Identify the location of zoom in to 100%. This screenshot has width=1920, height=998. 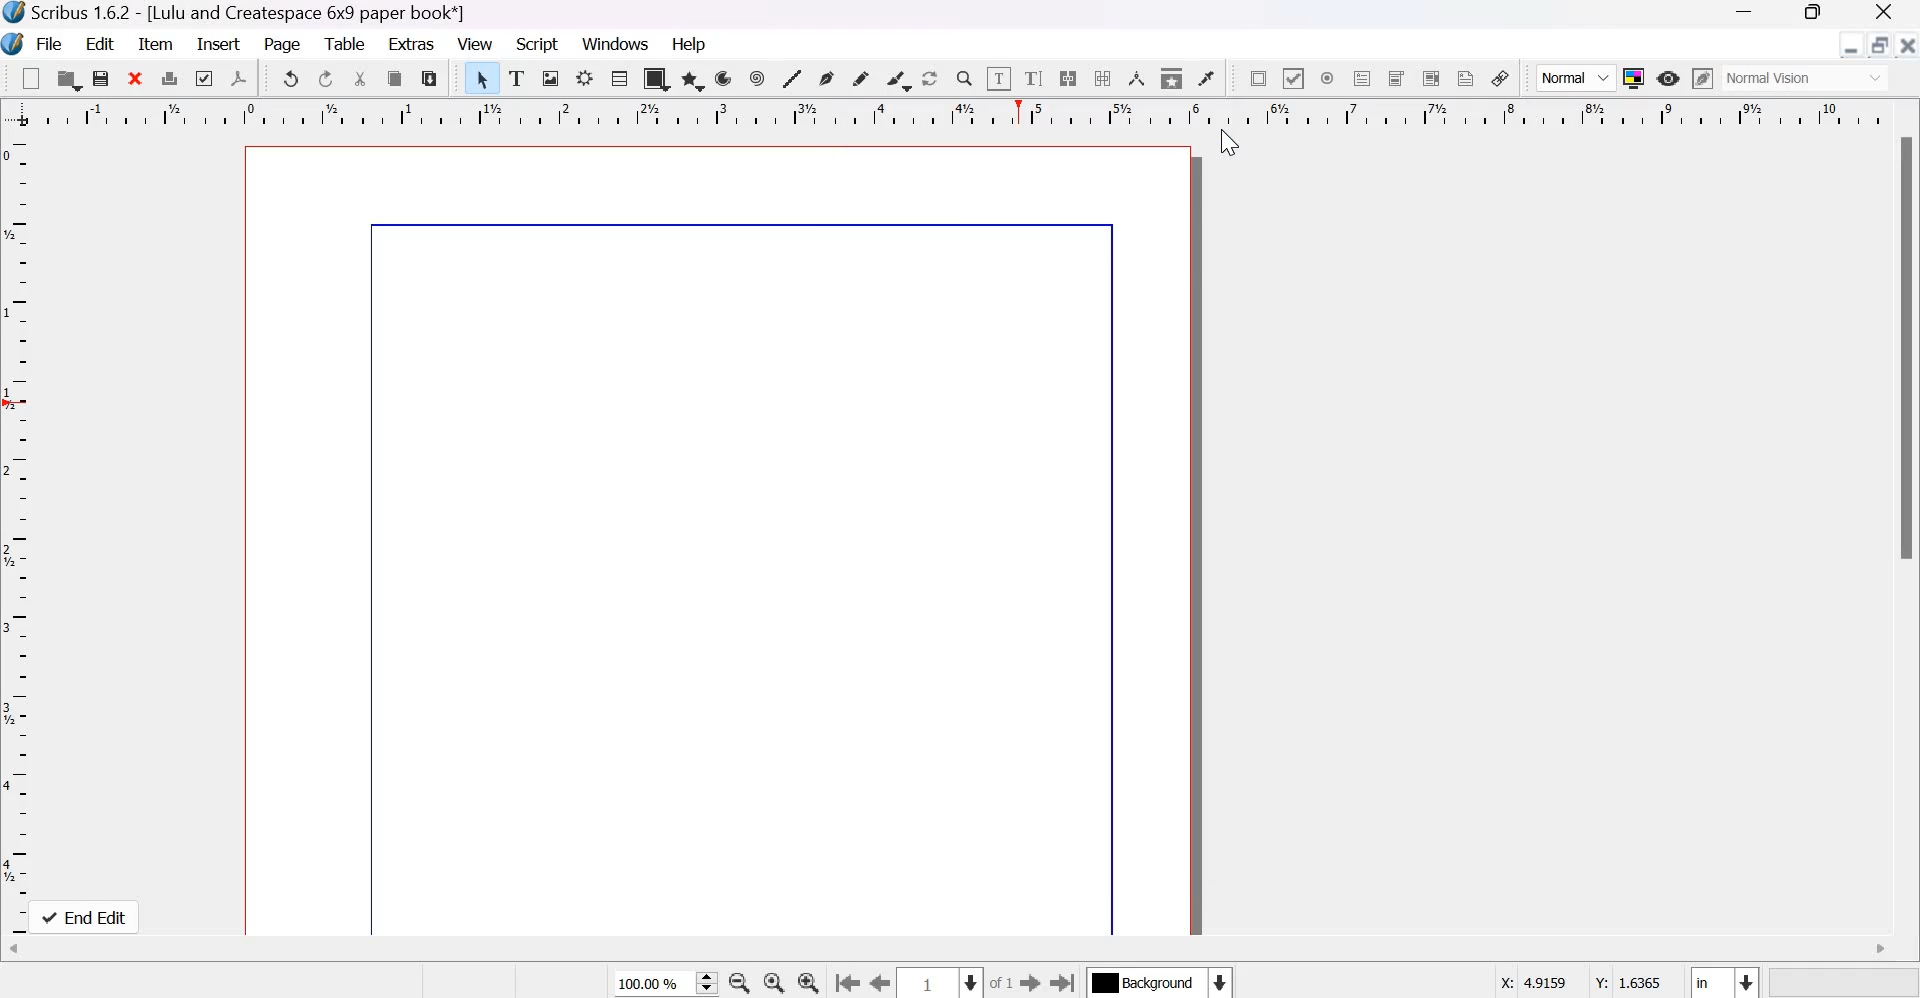
(770, 982).